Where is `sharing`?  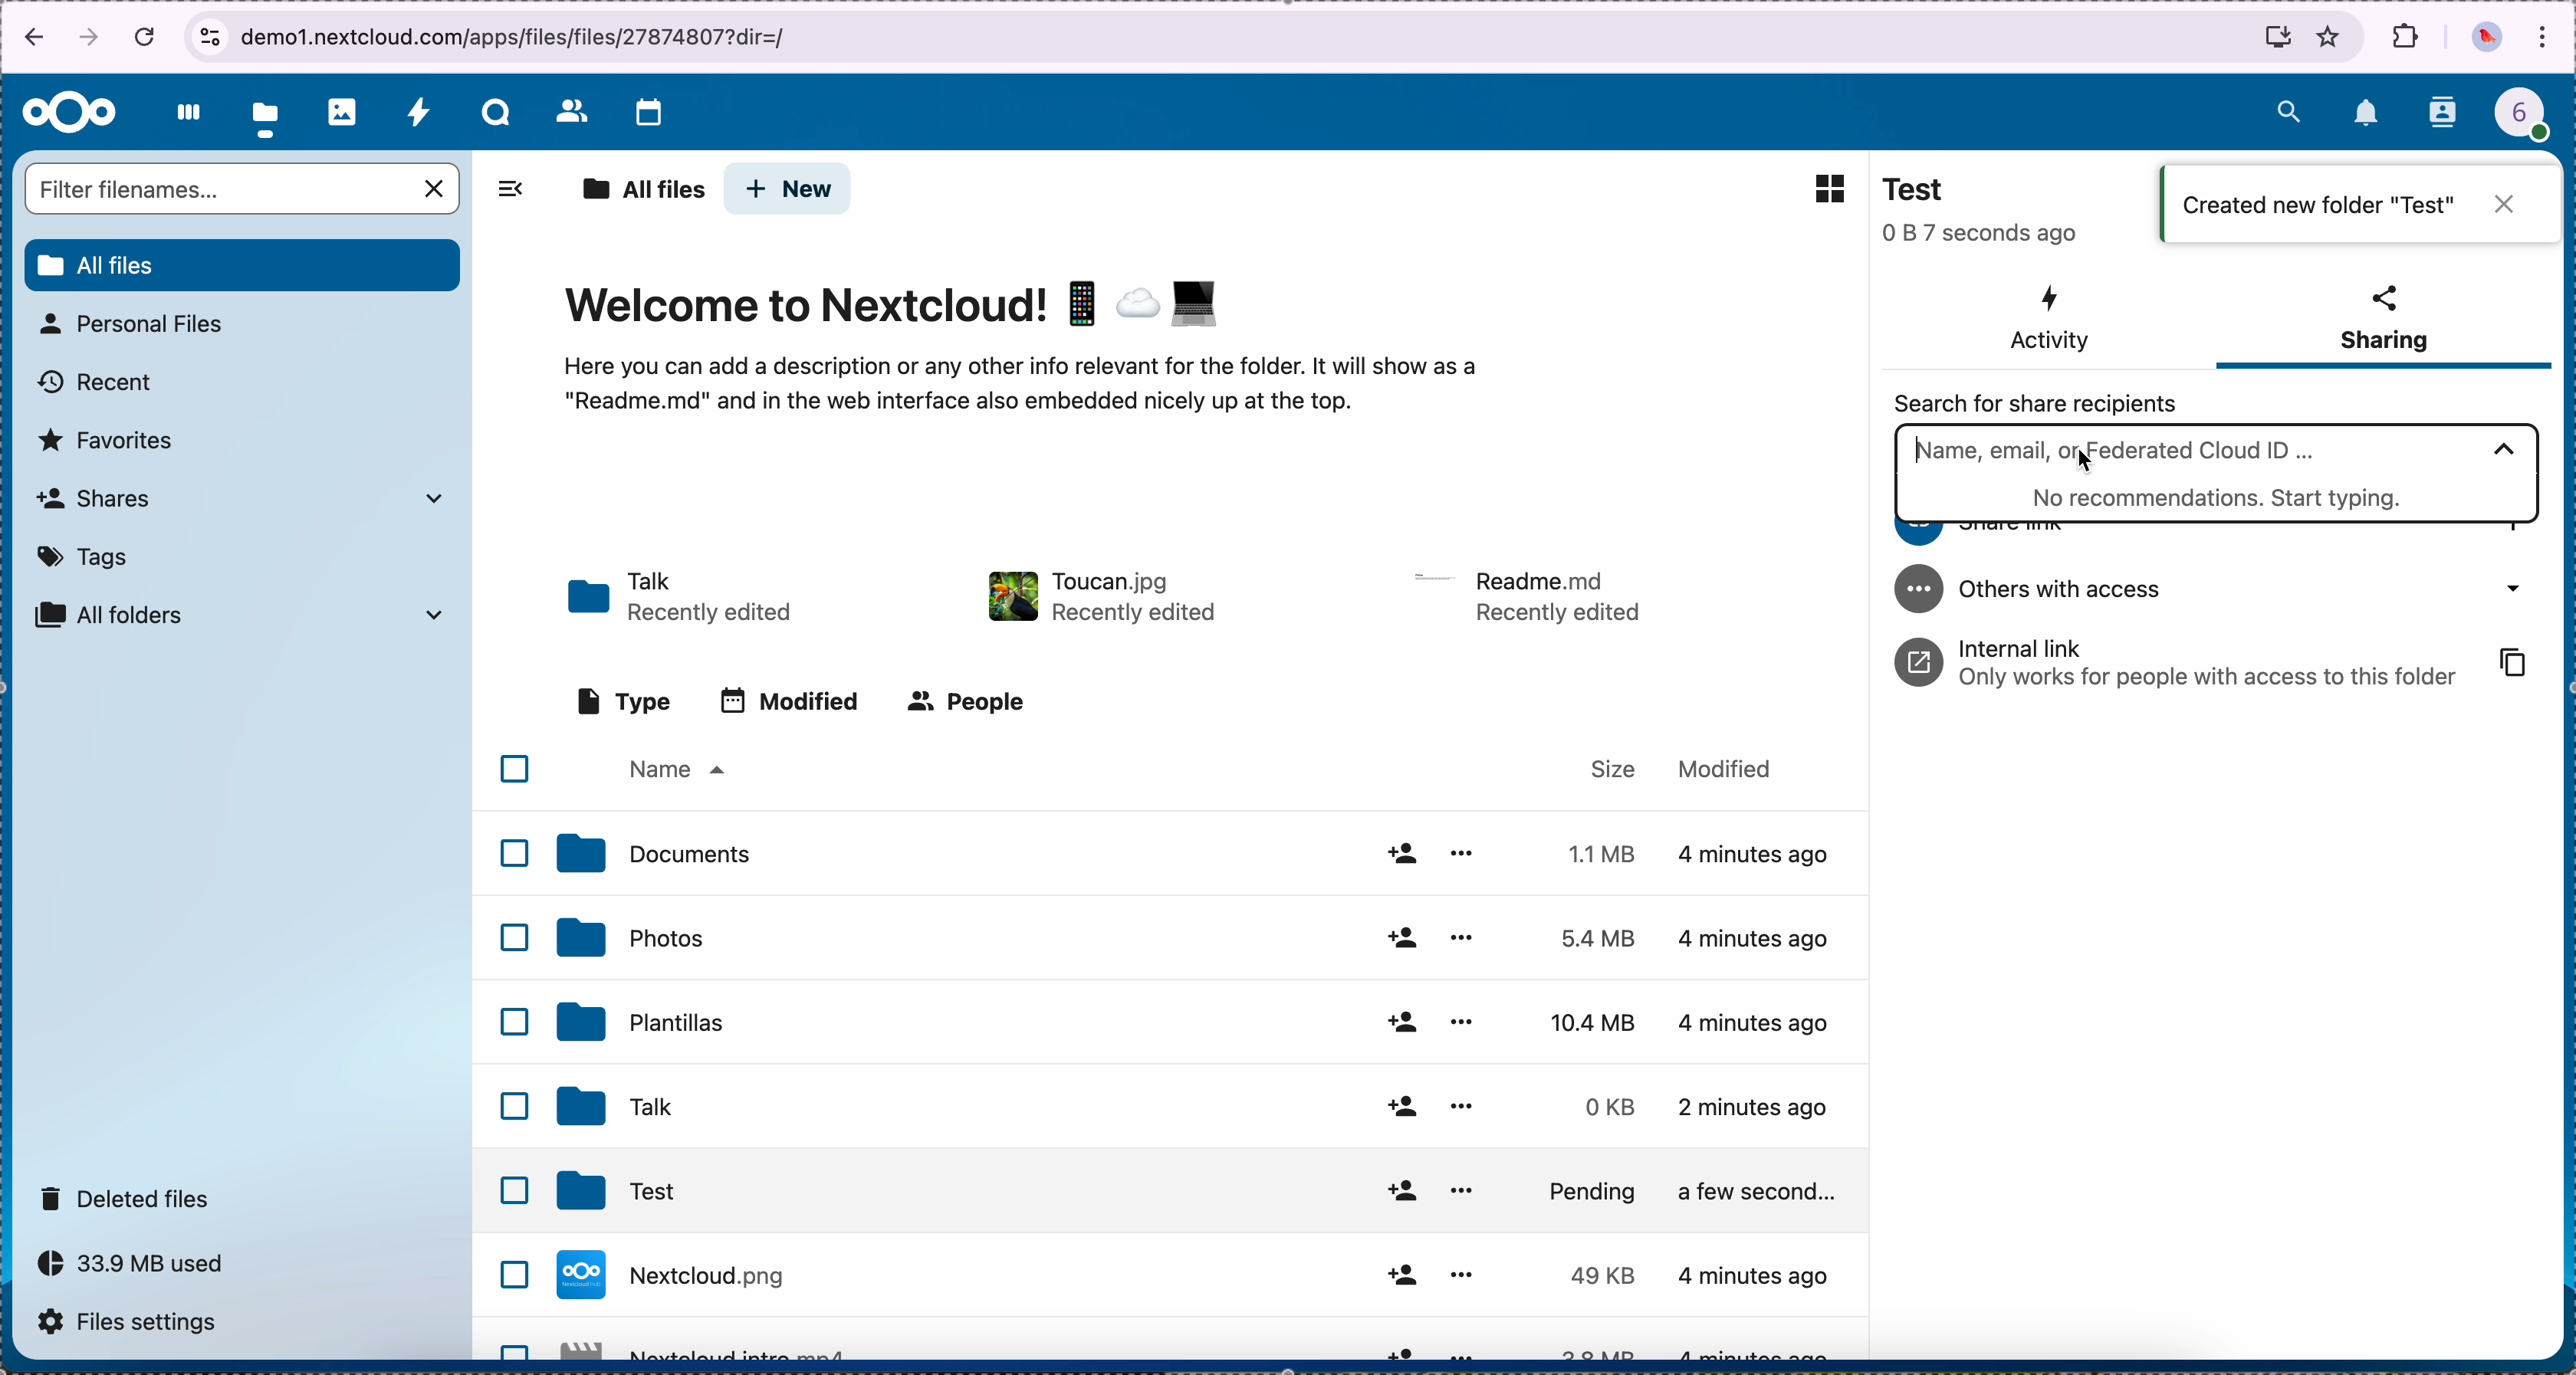
sharing is located at coordinates (2383, 323).